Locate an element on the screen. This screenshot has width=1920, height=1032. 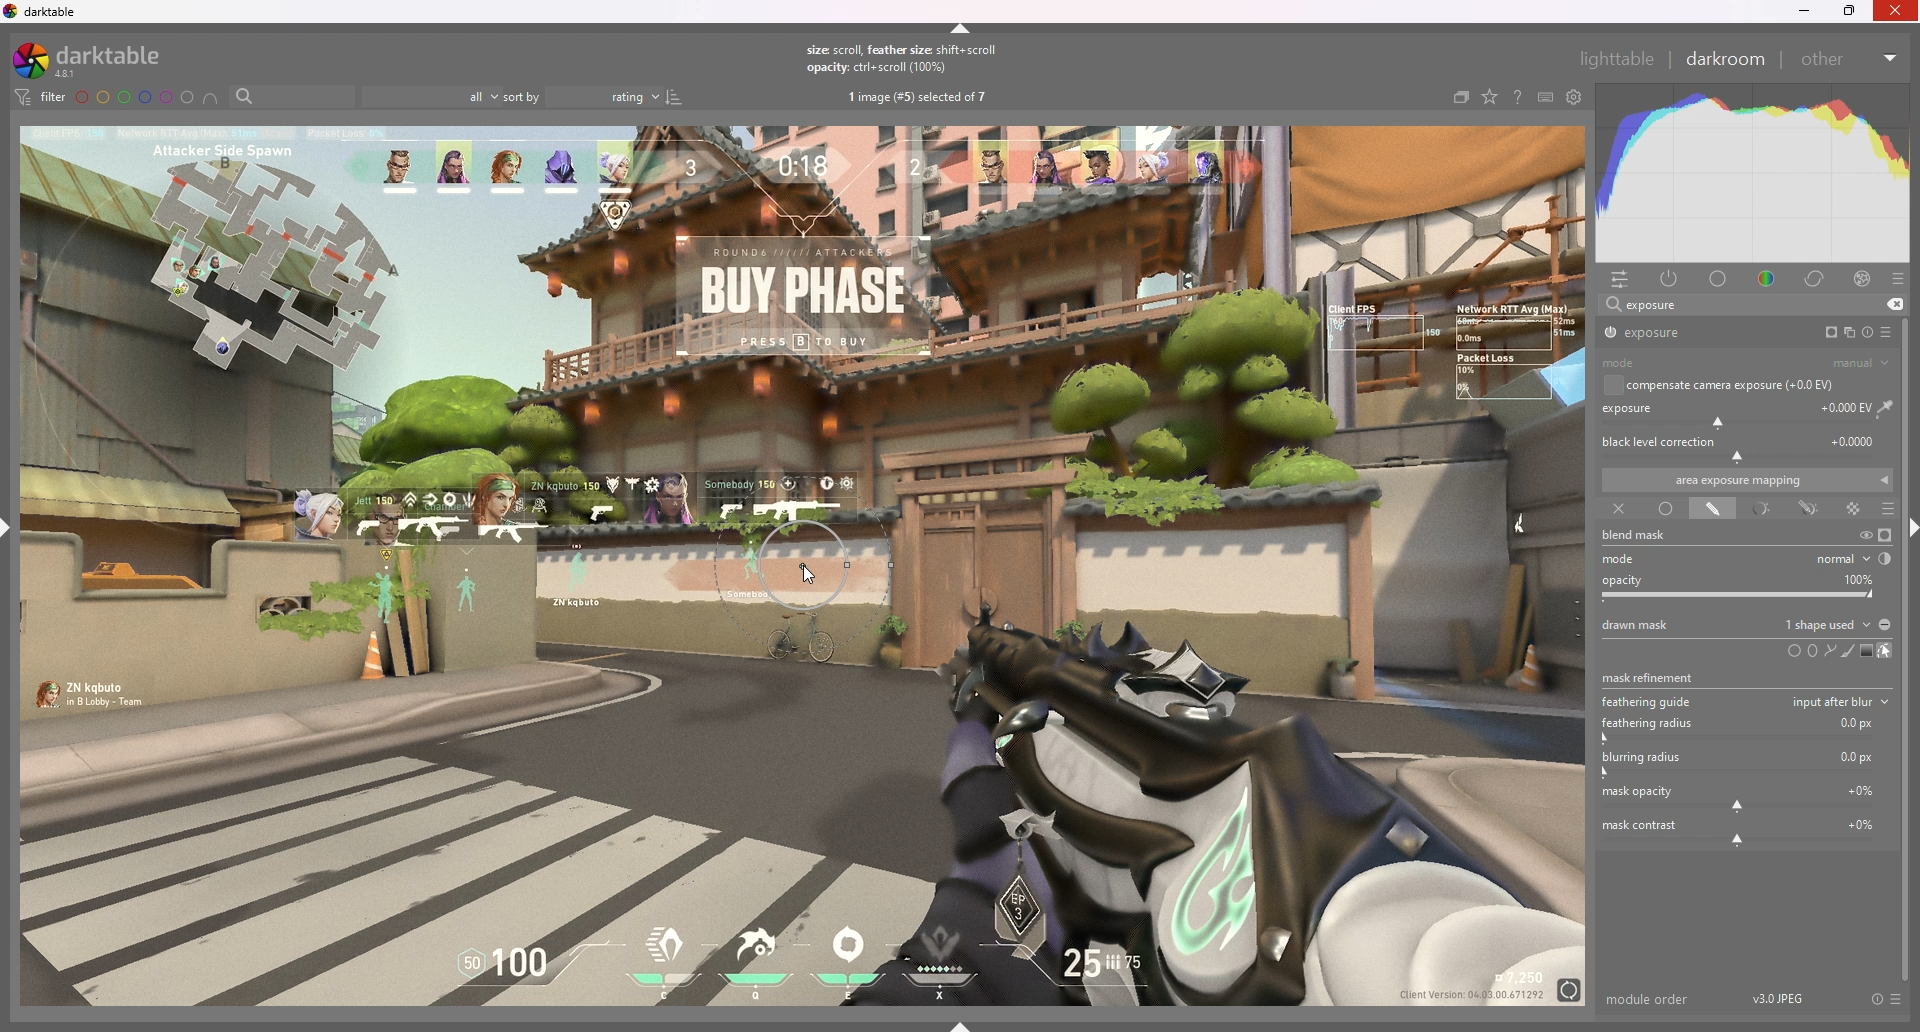
exposure is located at coordinates (1749, 412).